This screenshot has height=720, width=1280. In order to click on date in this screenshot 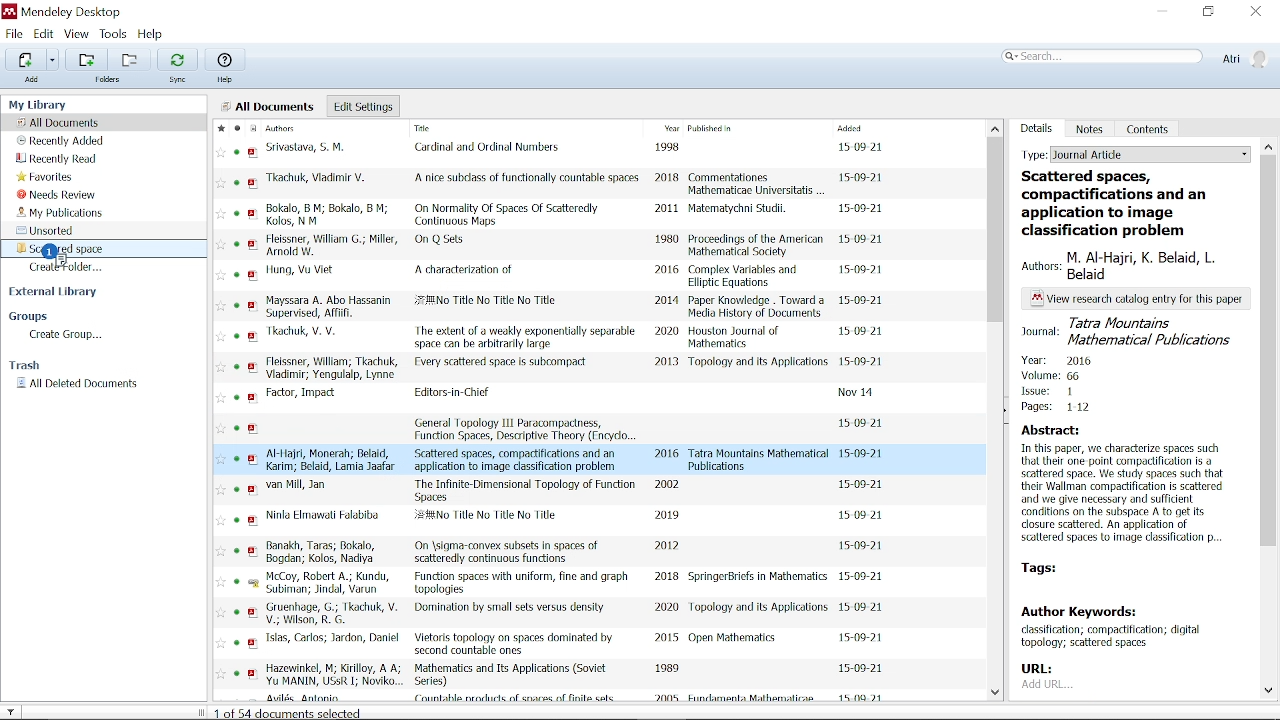, I will do `click(861, 517)`.